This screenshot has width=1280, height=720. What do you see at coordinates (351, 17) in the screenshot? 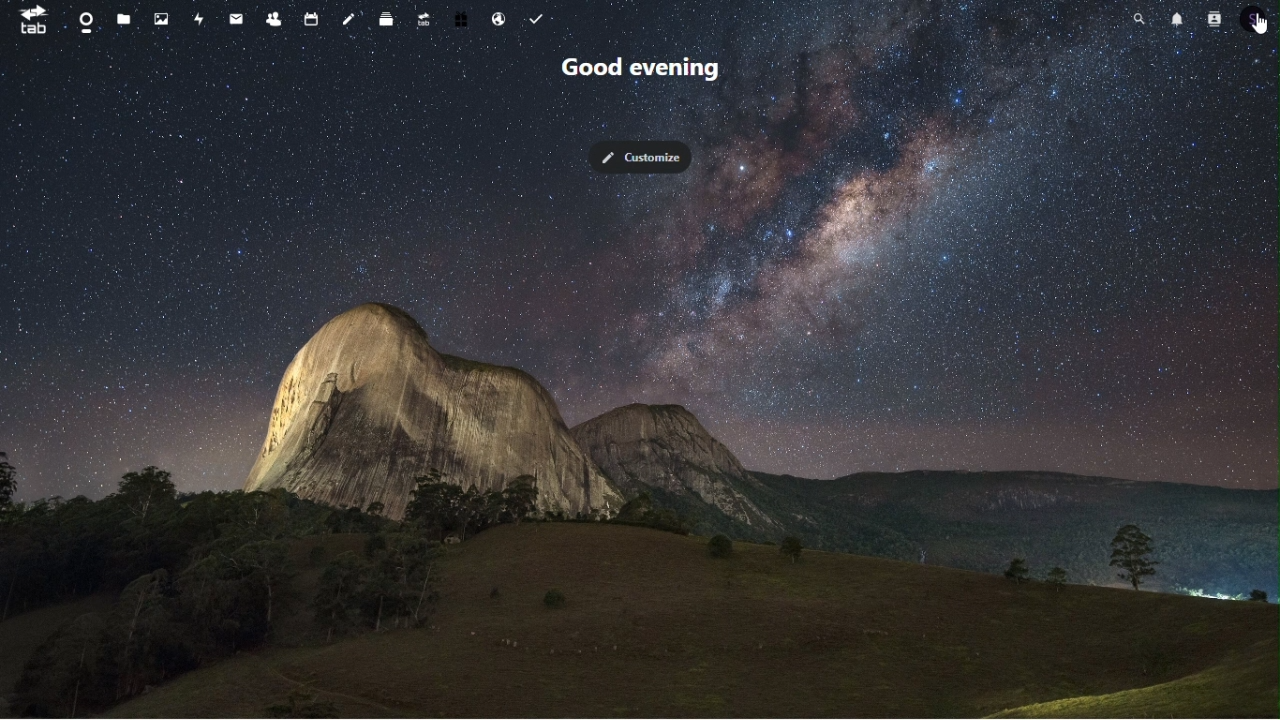
I see `note` at bounding box center [351, 17].